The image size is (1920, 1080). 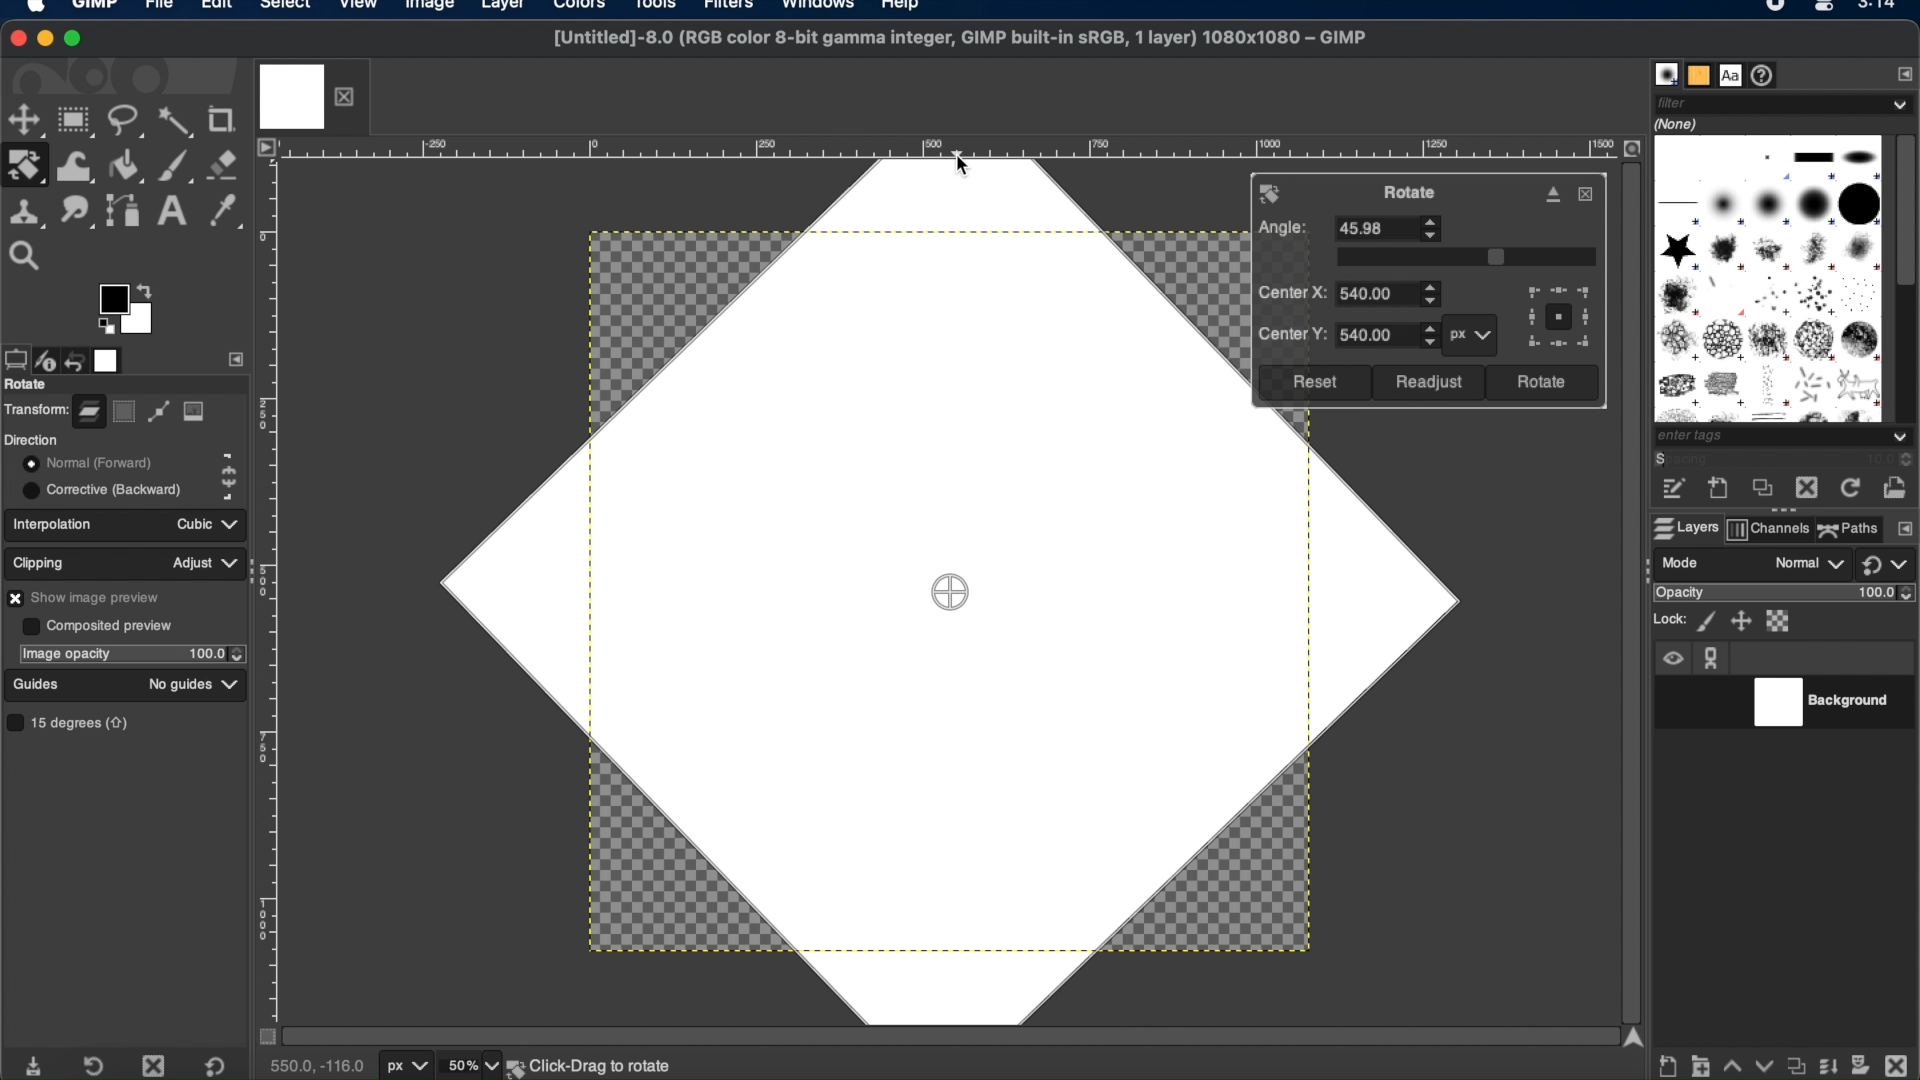 What do you see at coordinates (1313, 383) in the screenshot?
I see `reset` at bounding box center [1313, 383].